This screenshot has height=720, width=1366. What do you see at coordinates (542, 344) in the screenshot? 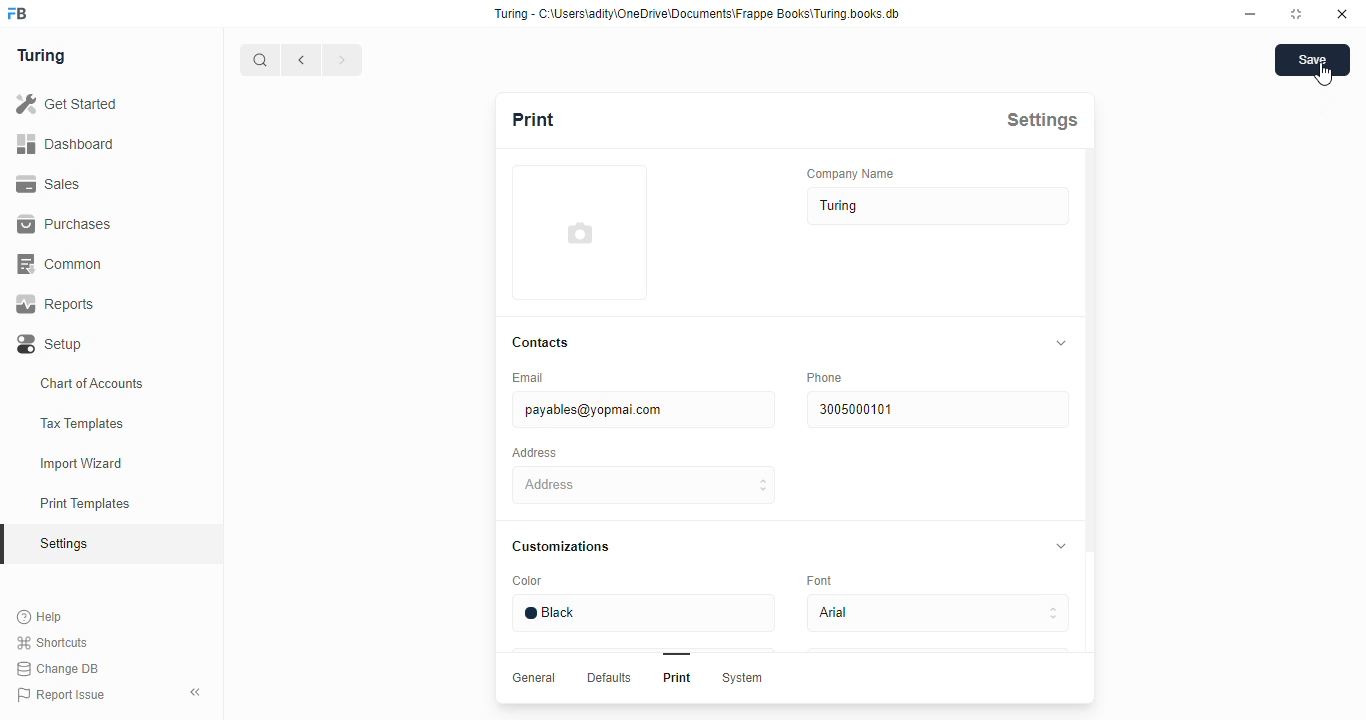
I see `Contacts.` at bounding box center [542, 344].